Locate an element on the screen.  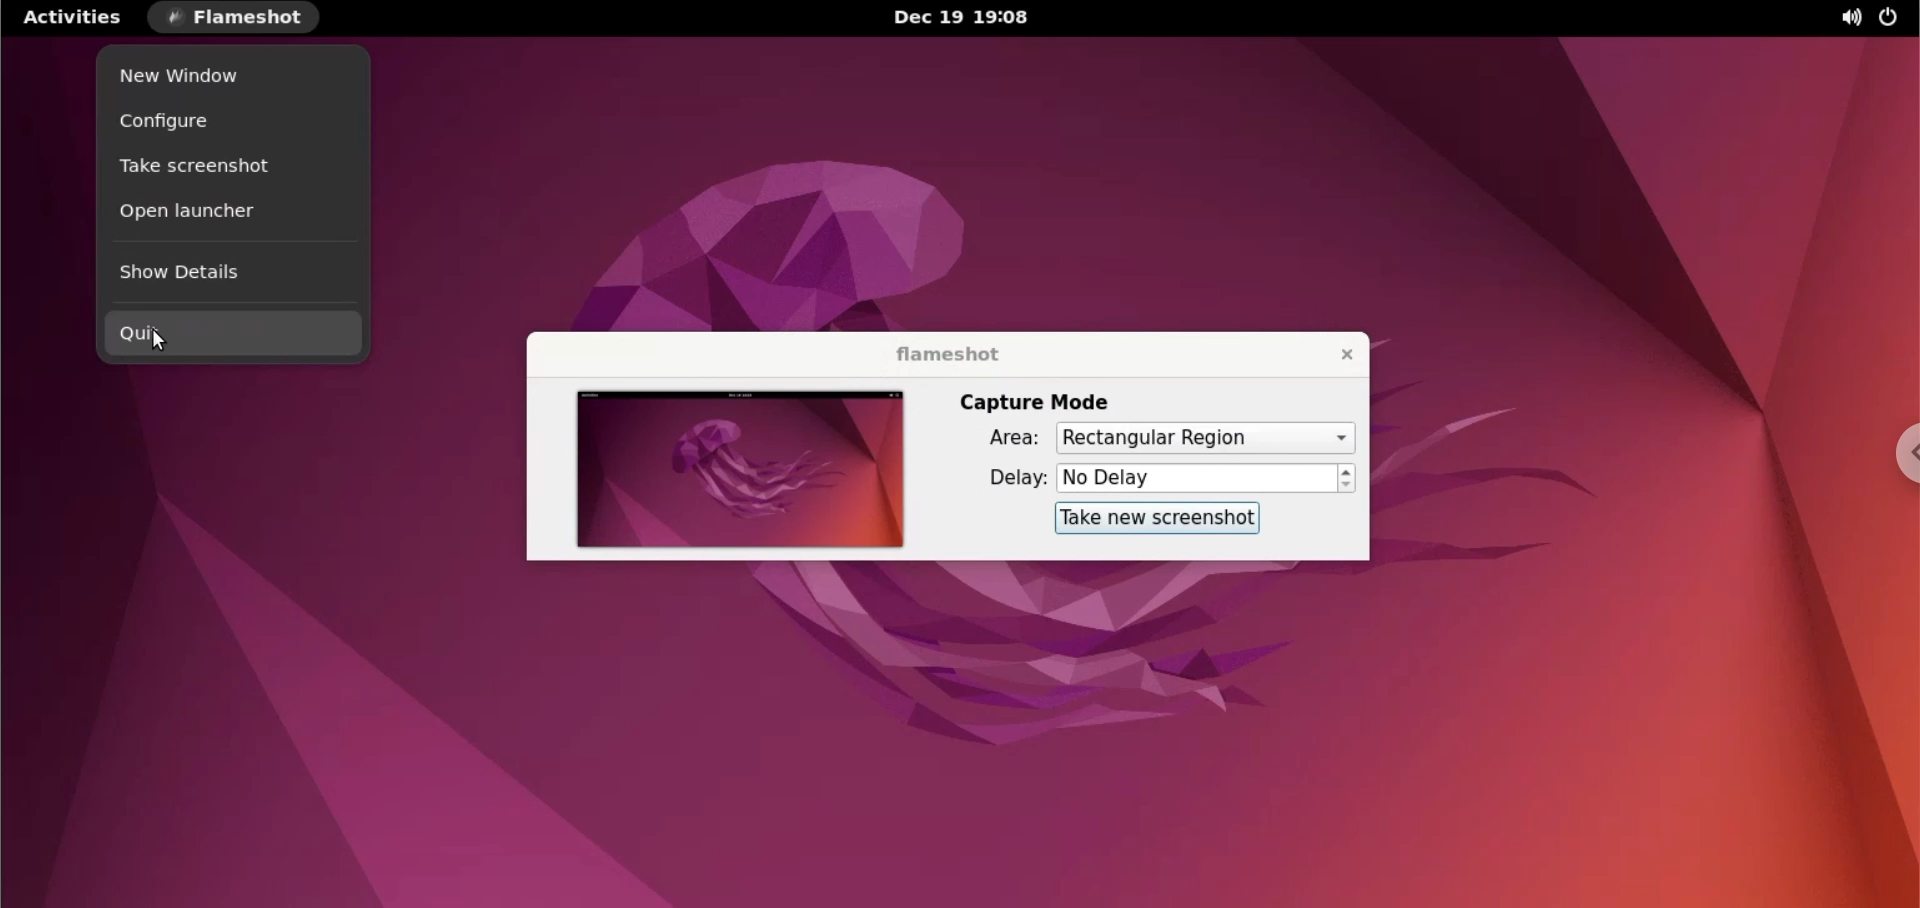
cursor is located at coordinates (177, 350).